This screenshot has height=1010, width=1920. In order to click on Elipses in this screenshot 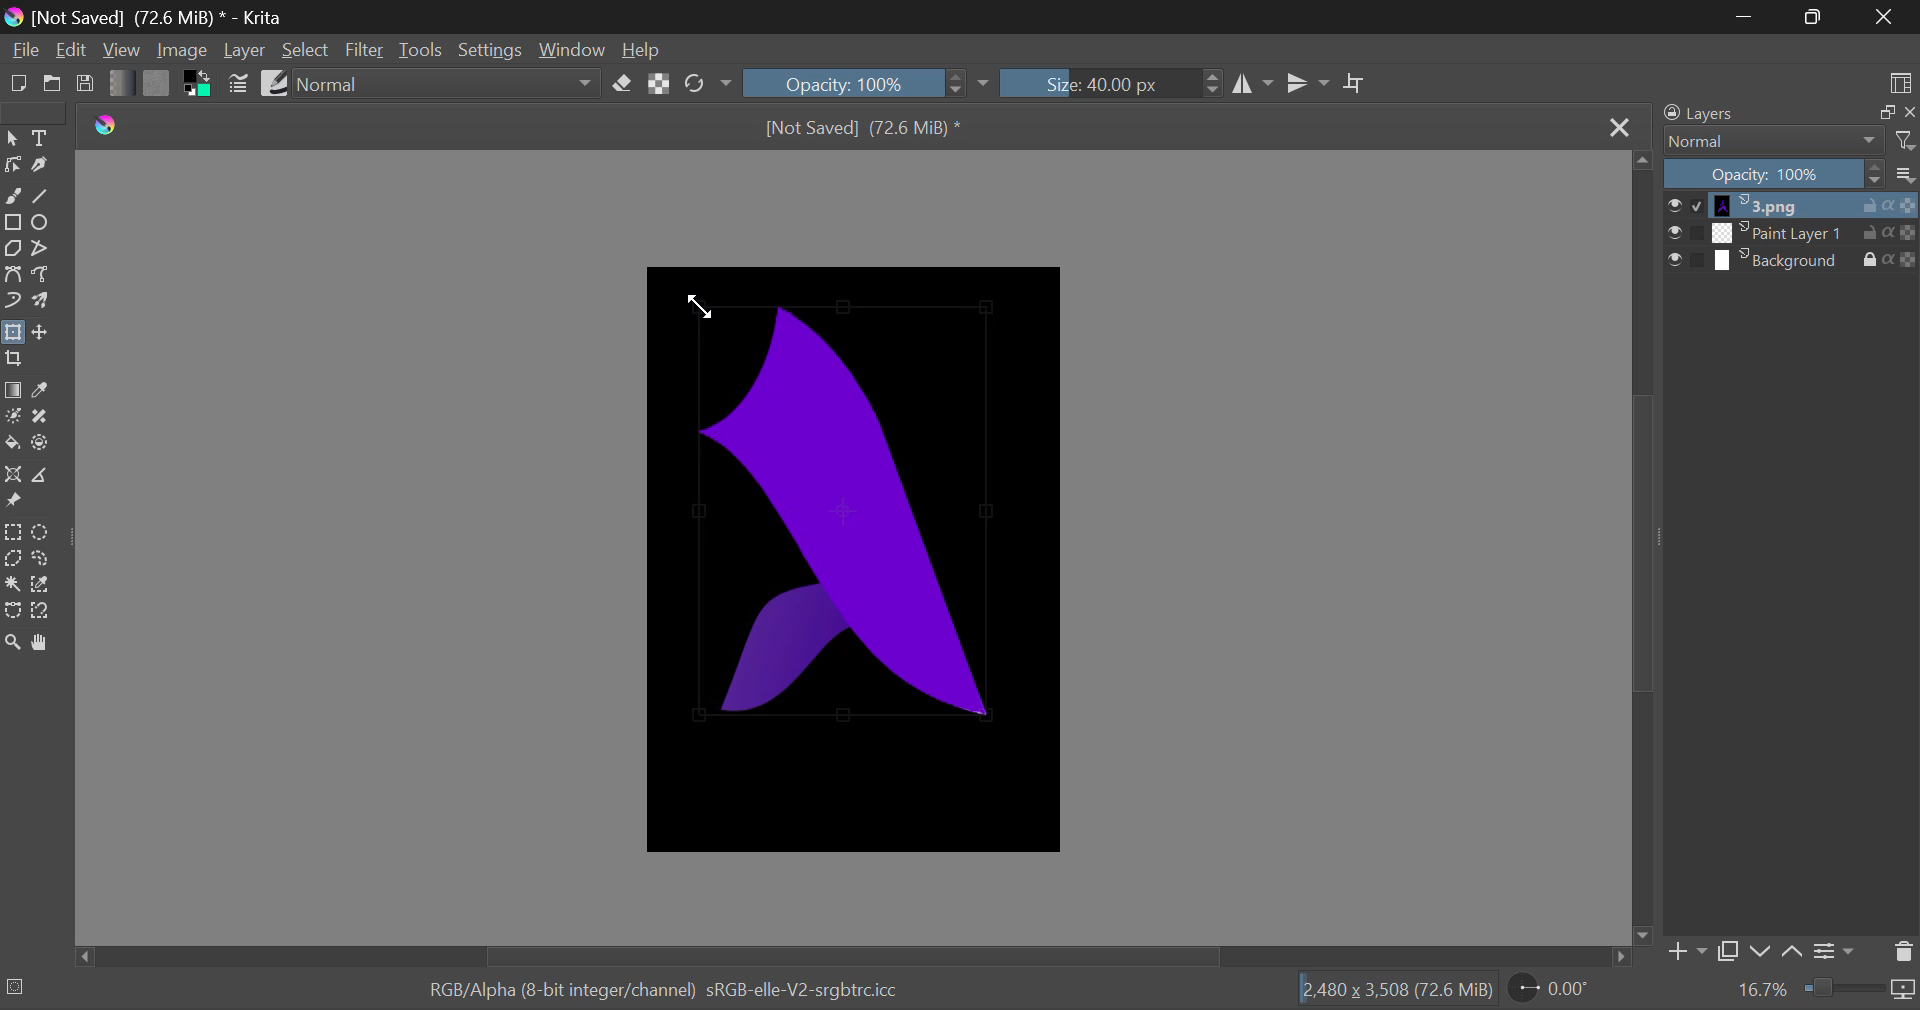, I will do `click(47, 224)`.